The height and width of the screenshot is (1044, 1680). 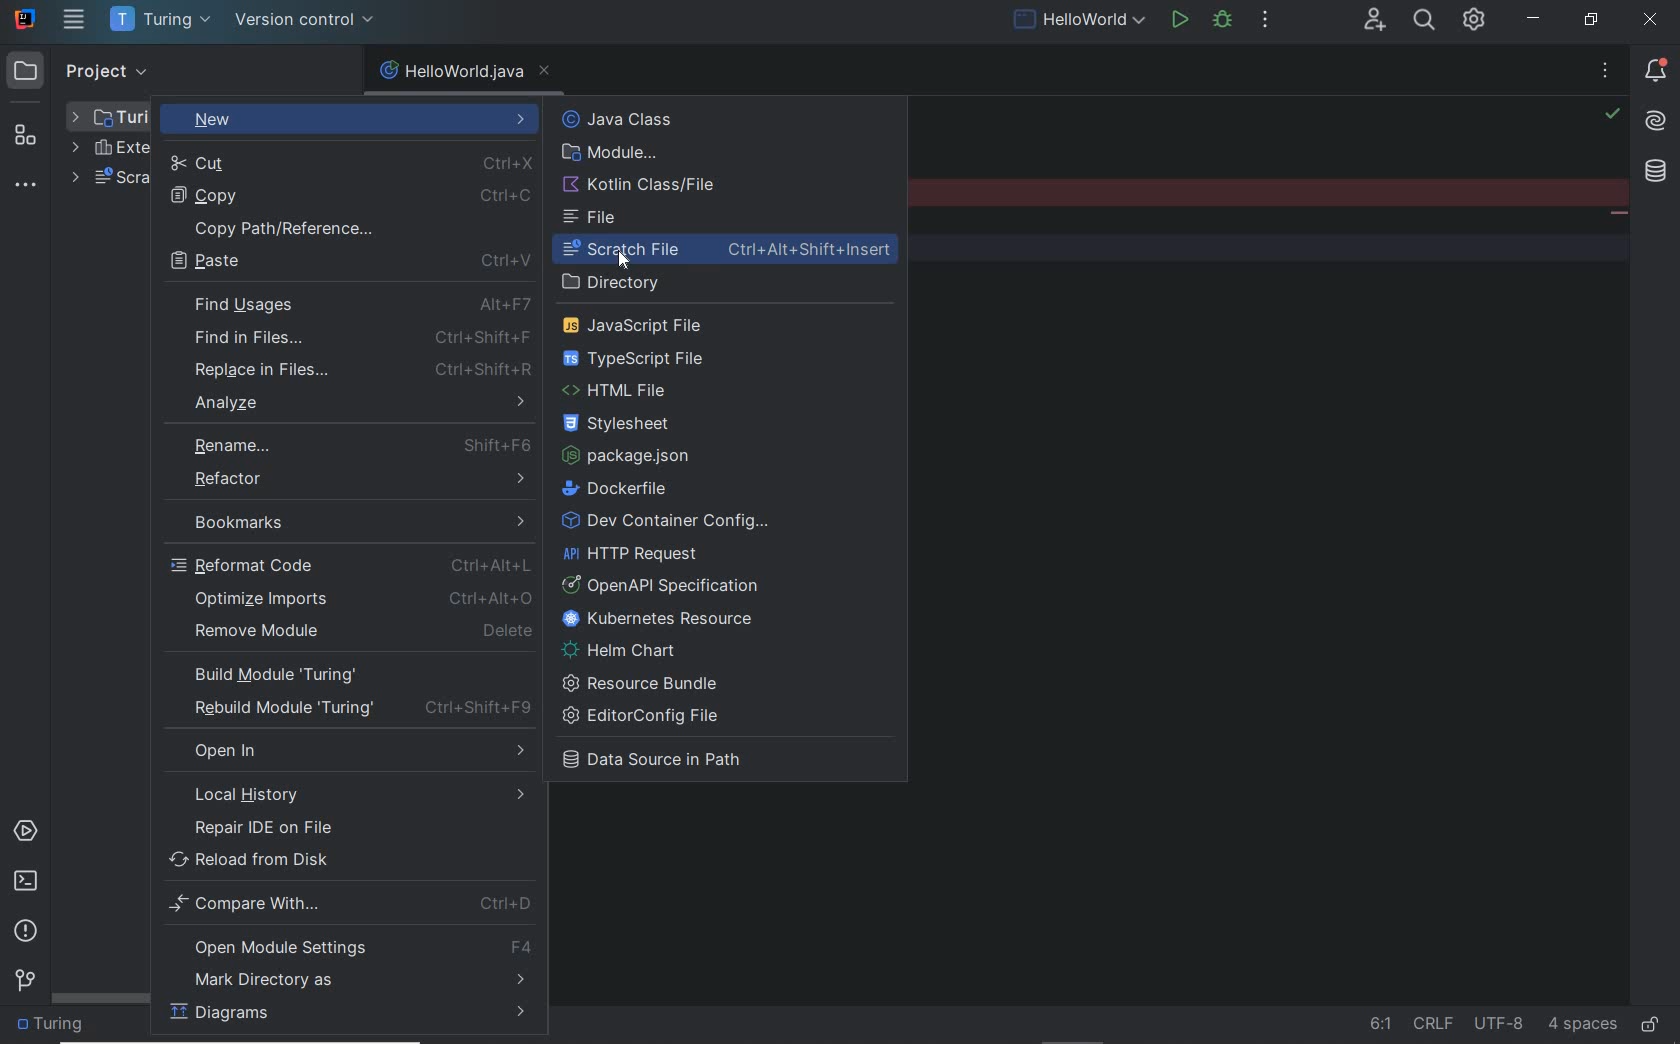 I want to click on search everywhere, so click(x=1425, y=22).